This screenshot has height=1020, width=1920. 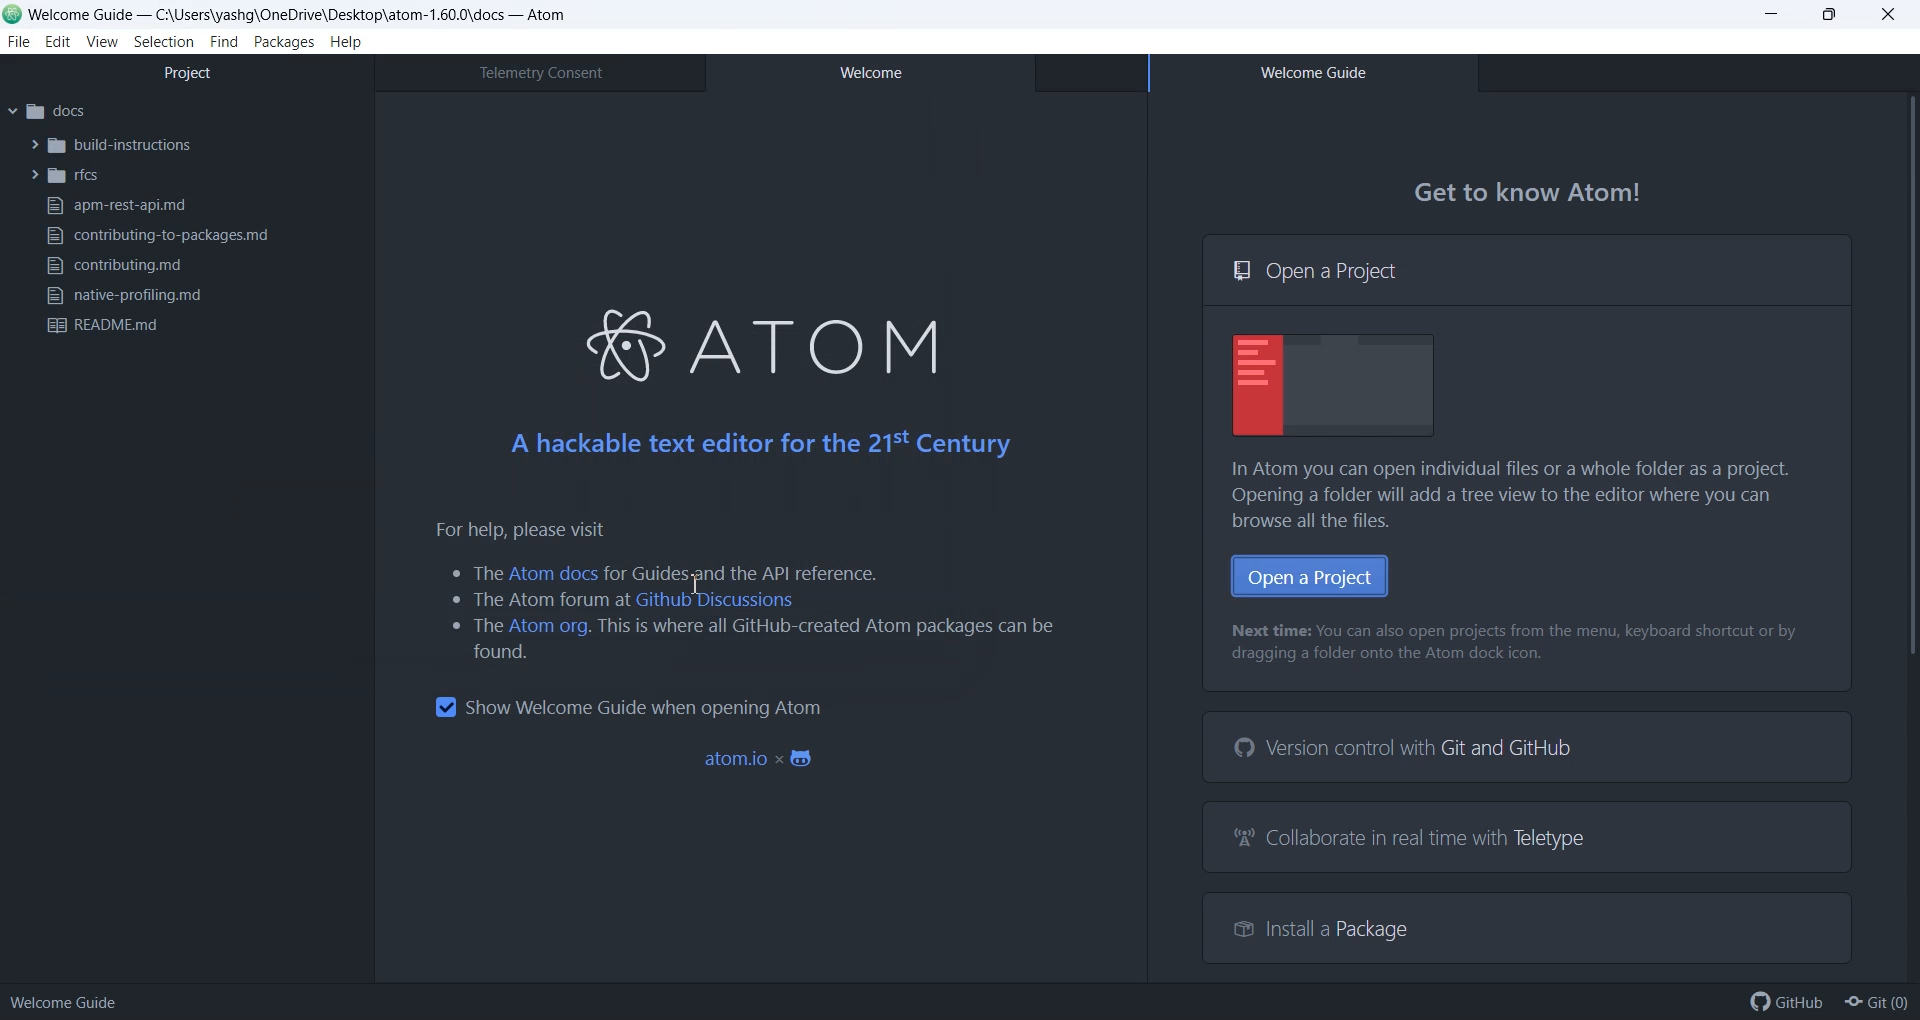 I want to click on rfcs, so click(x=66, y=176).